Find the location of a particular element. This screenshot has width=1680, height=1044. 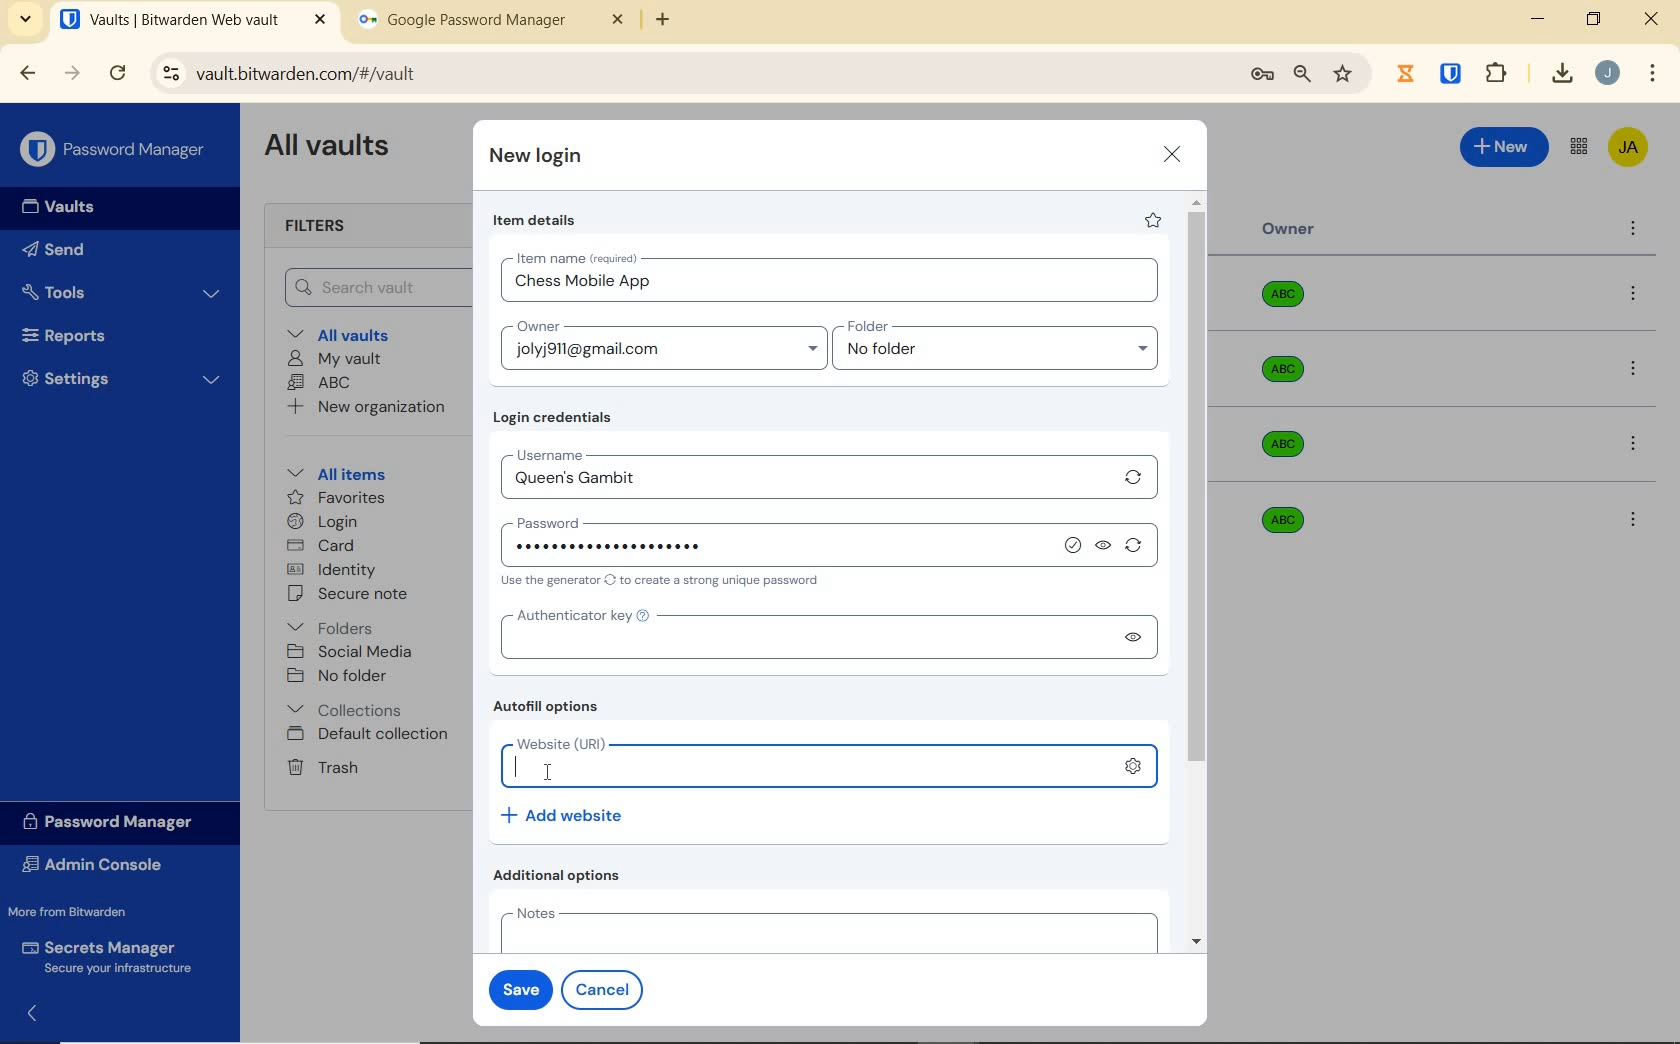

secure note is located at coordinates (354, 594).